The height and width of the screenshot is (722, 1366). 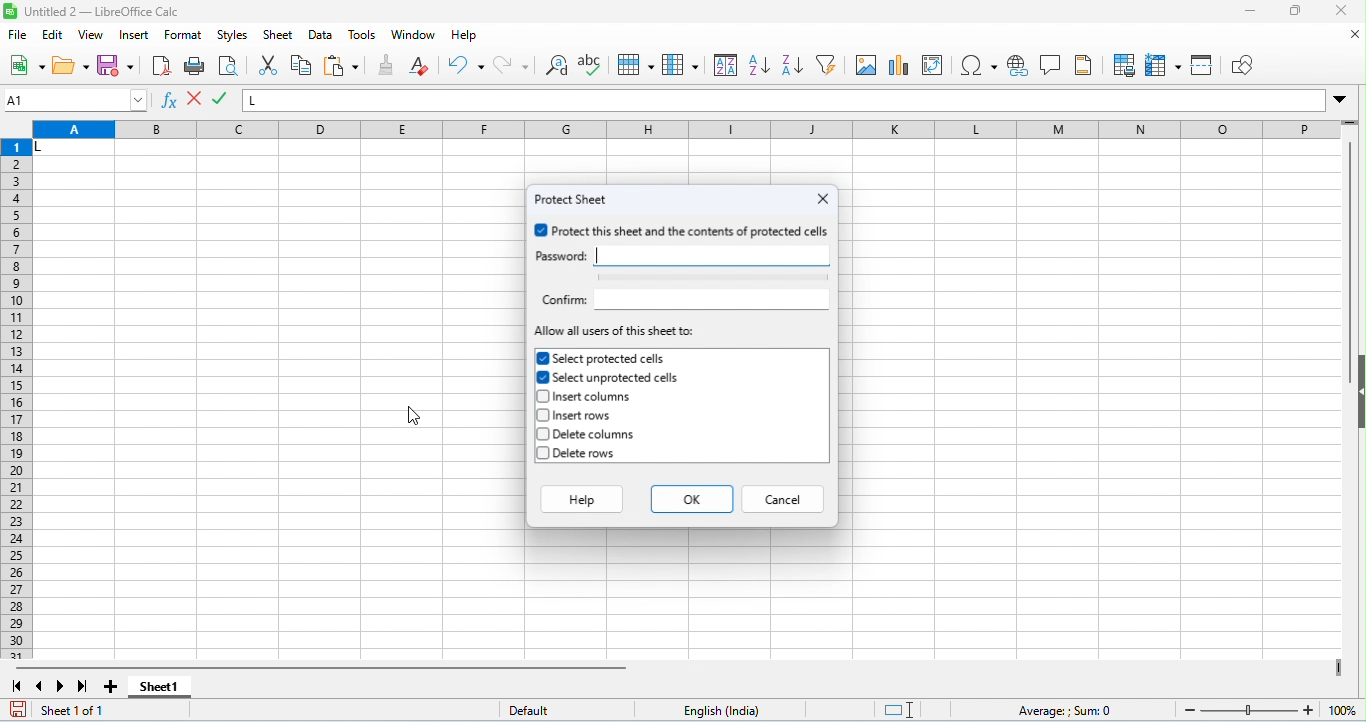 What do you see at coordinates (465, 37) in the screenshot?
I see `help` at bounding box center [465, 37].